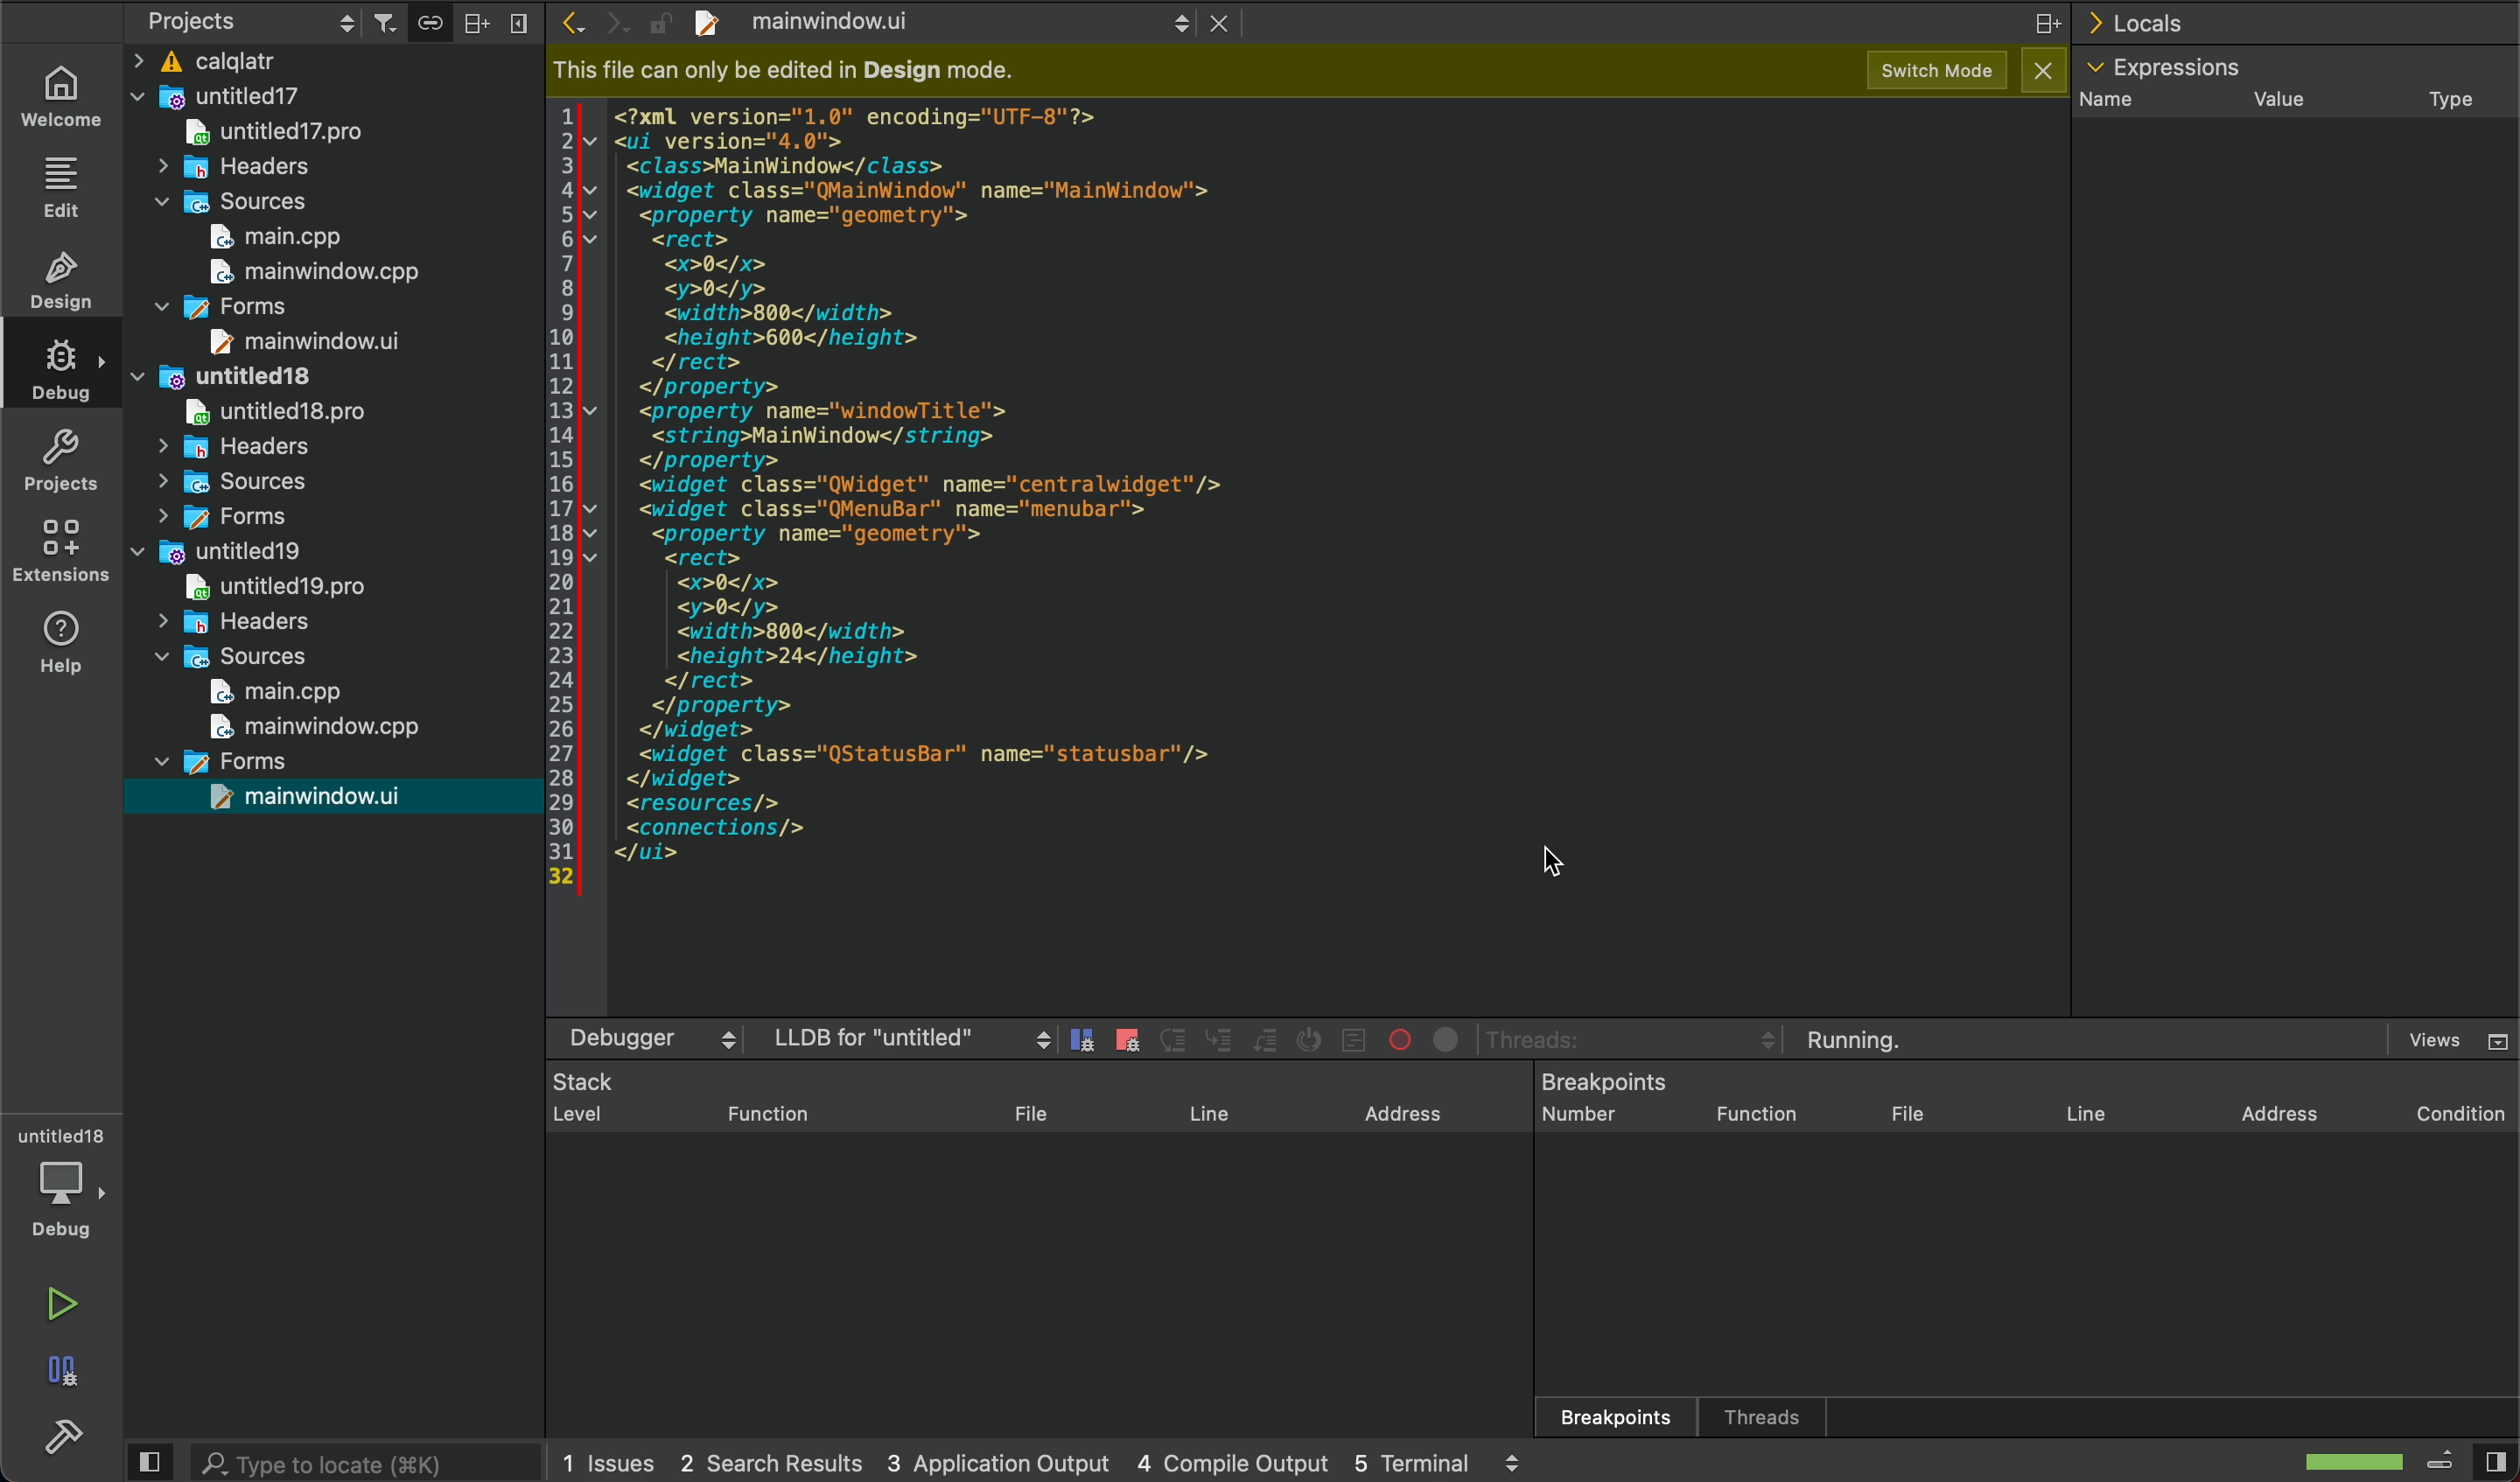 The width and height of the screenshot is (2520, 1482). Describe the element at coordinates (1358, 1040) in the screenshot. I see `terminal button` at that location.